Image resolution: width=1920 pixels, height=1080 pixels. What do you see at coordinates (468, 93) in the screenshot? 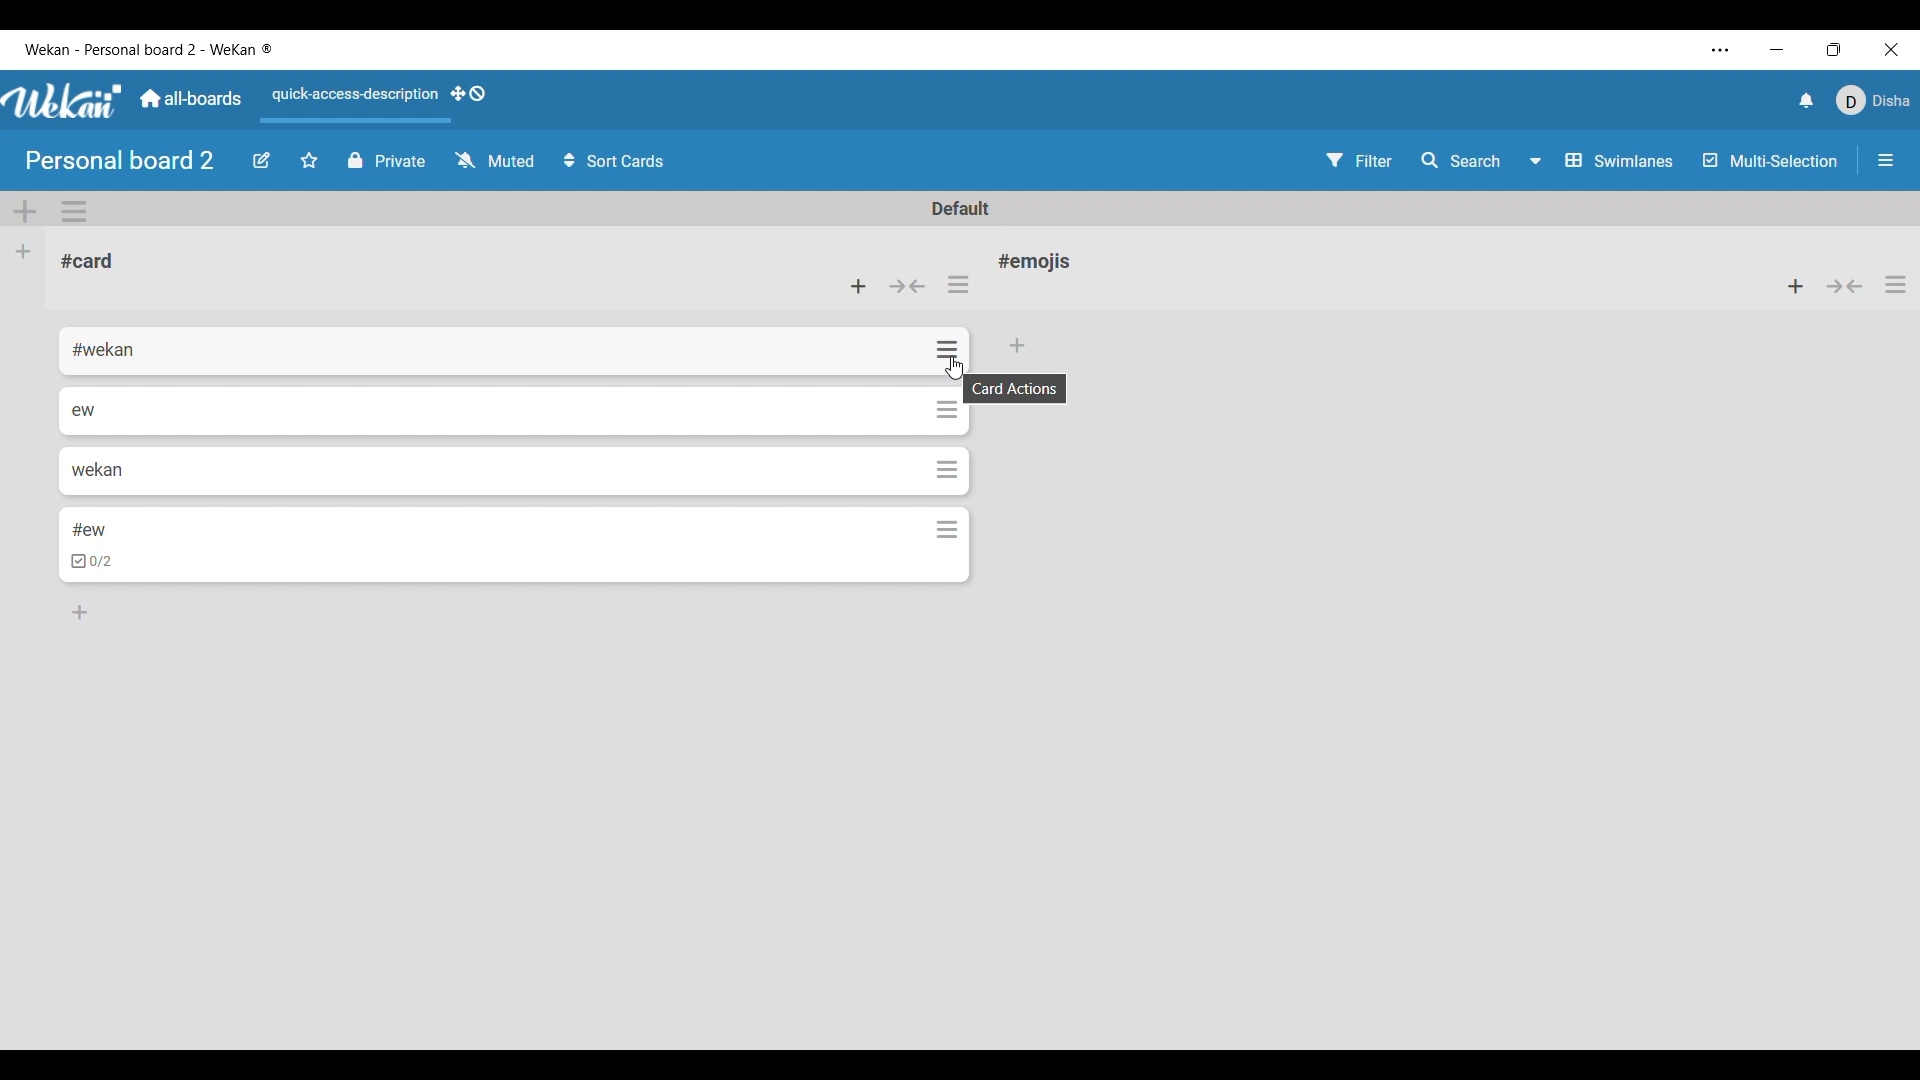
I see `Show desktop drag handles` at bounding box center [468, 93].